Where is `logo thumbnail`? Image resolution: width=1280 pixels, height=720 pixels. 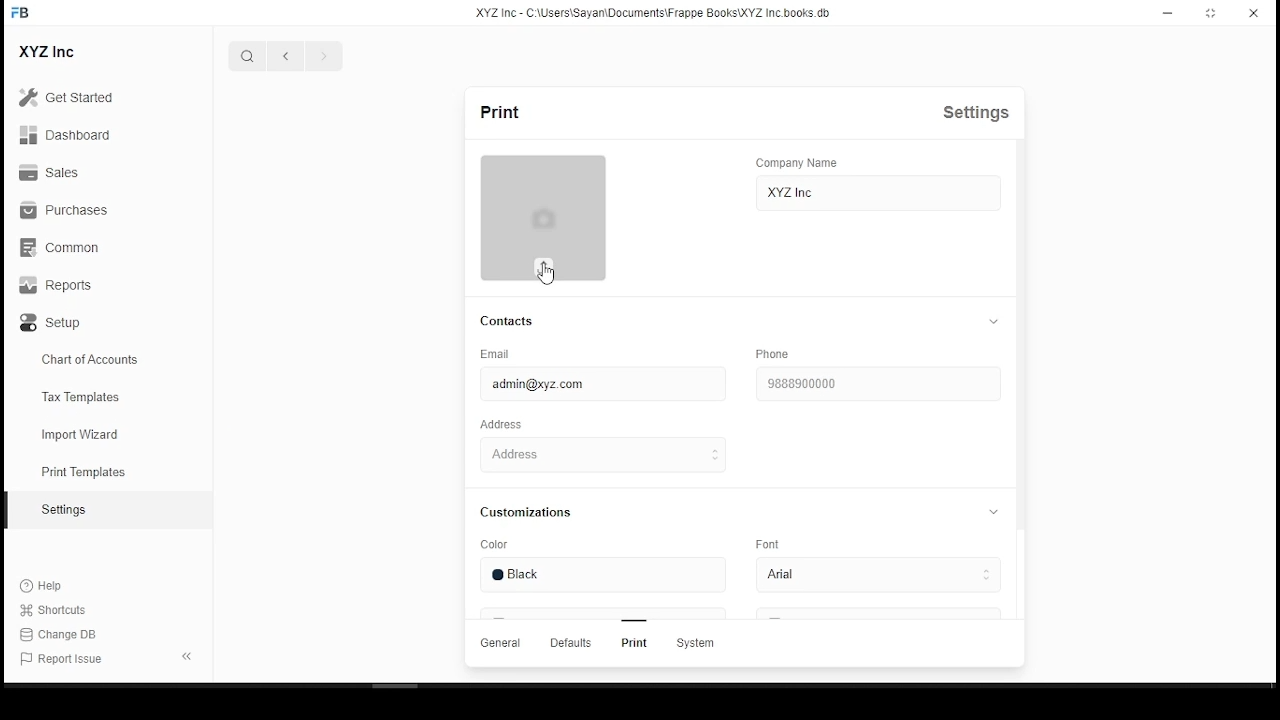 logo thumbnail is located at coordinates (540, 218).